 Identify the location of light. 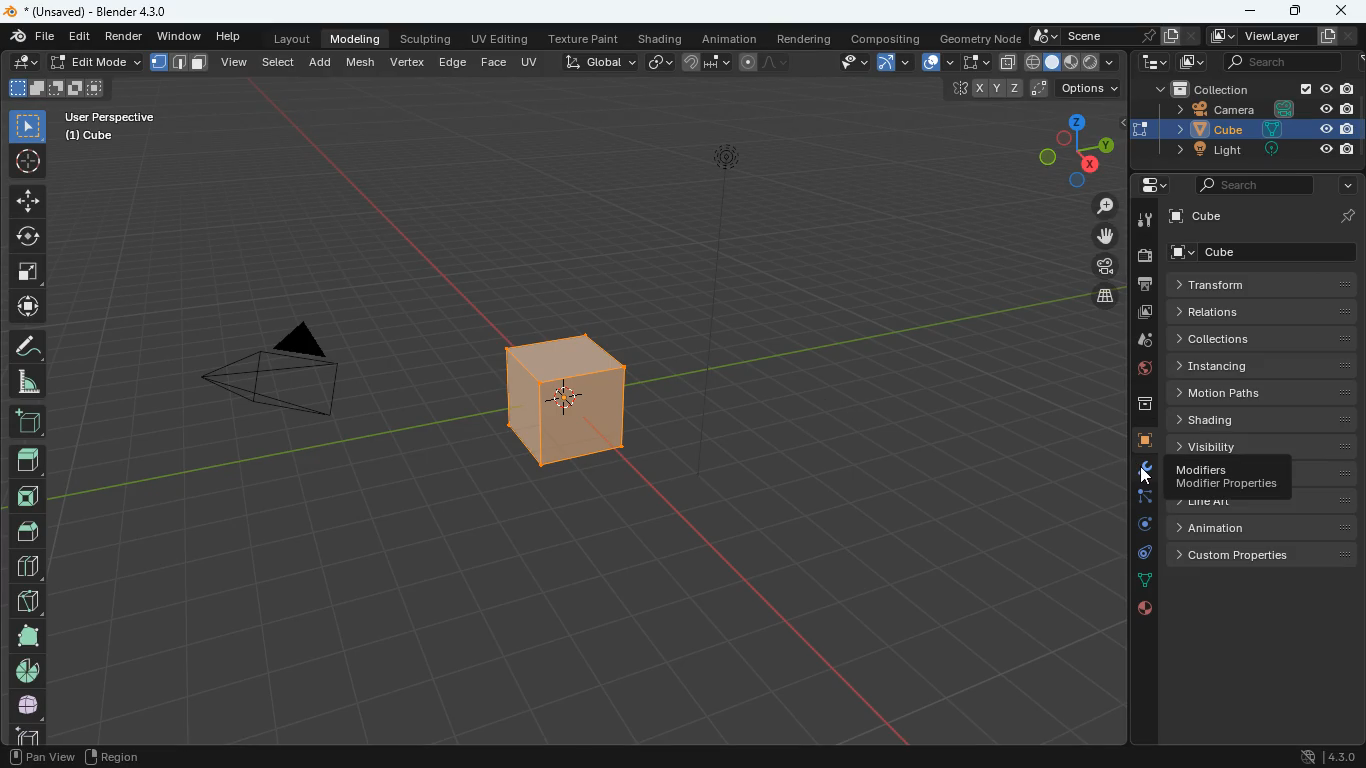
(727, 216).